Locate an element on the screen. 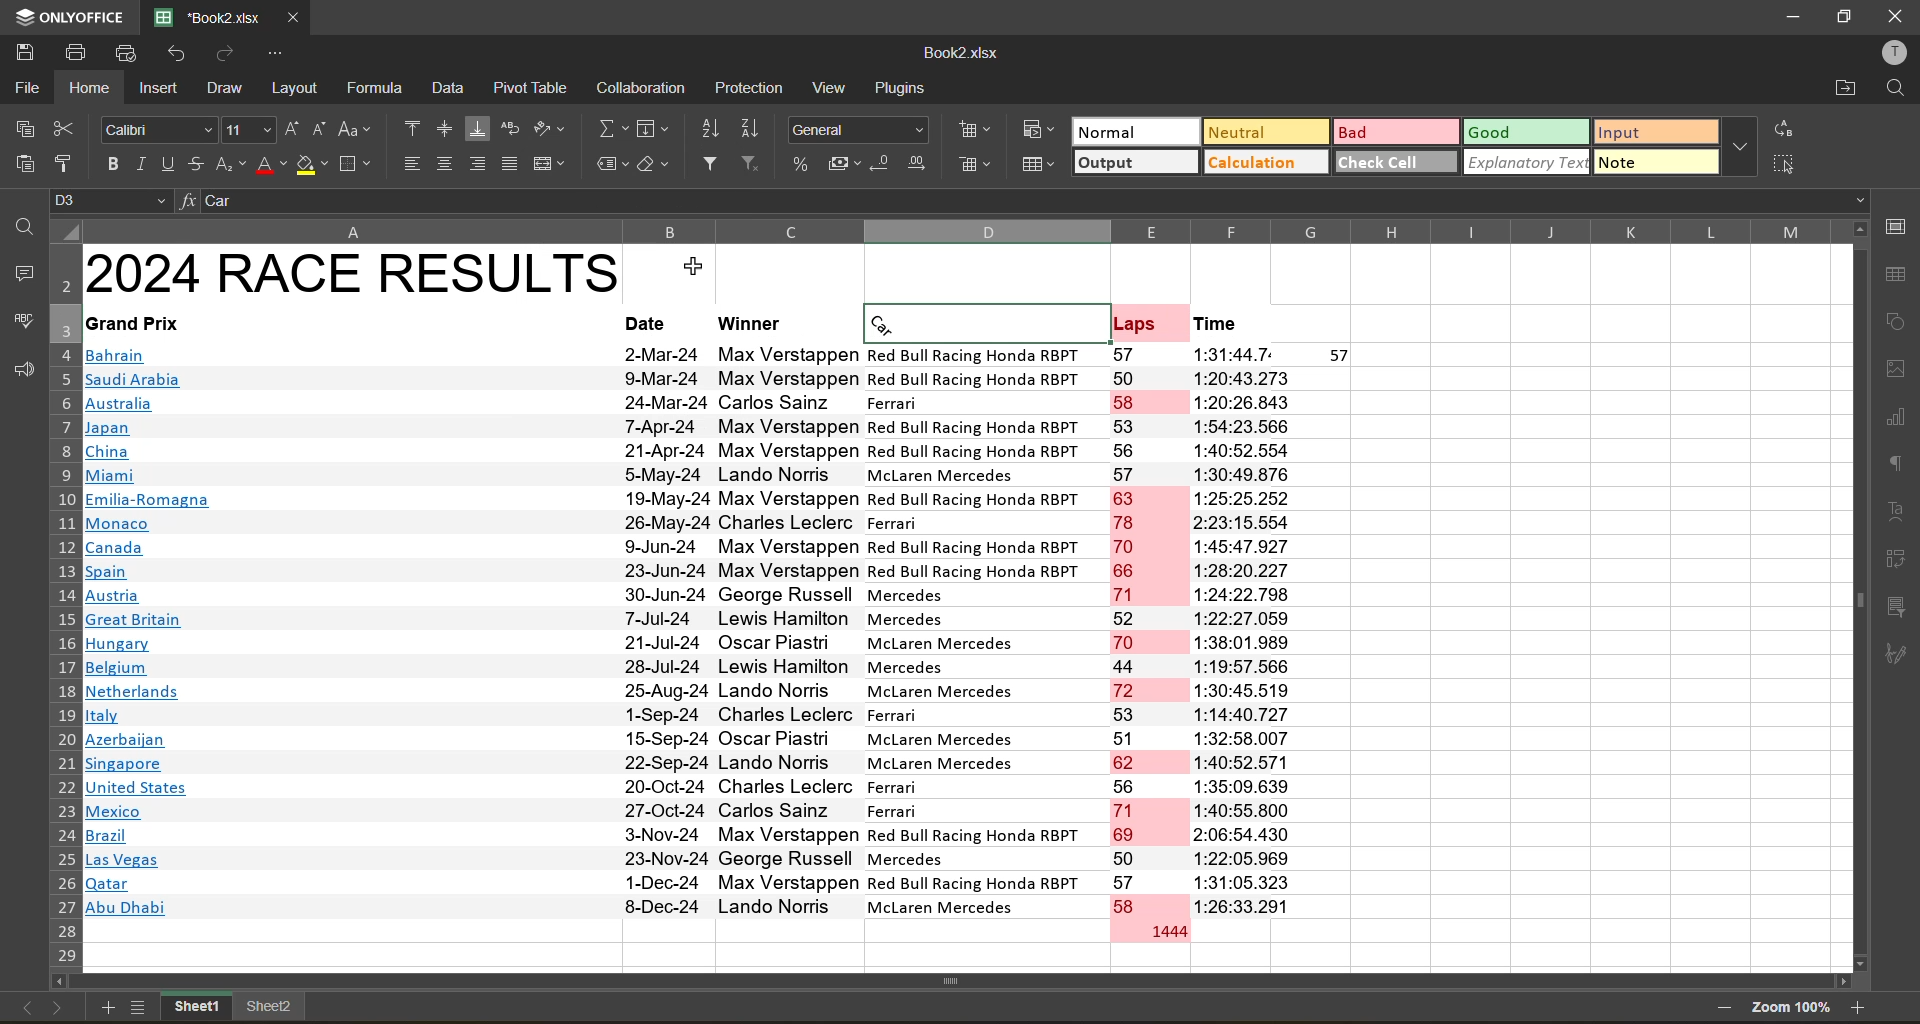  open location is located at coordinates (1846, 91).